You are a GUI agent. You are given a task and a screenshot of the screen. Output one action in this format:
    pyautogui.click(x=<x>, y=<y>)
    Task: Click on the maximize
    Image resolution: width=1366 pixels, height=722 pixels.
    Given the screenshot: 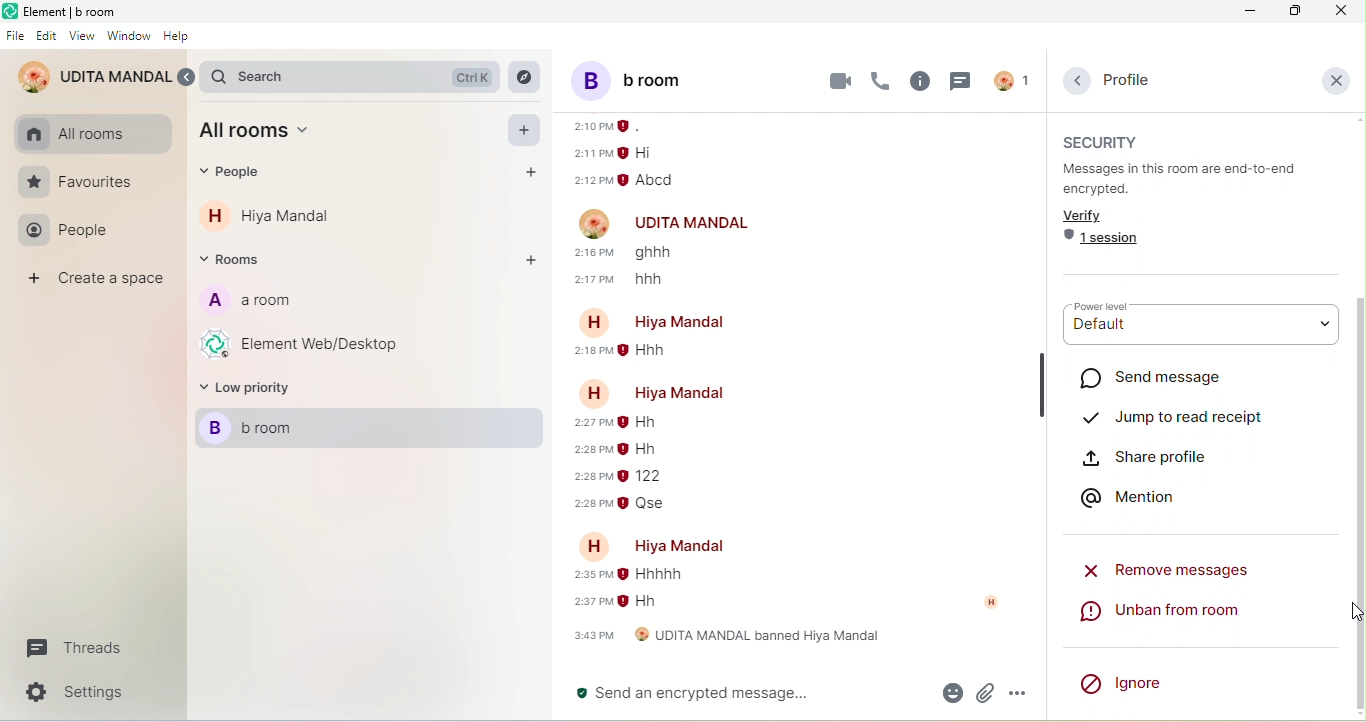 What is the action you would take?
    pyautogui.click(x=1294, y=11)
    